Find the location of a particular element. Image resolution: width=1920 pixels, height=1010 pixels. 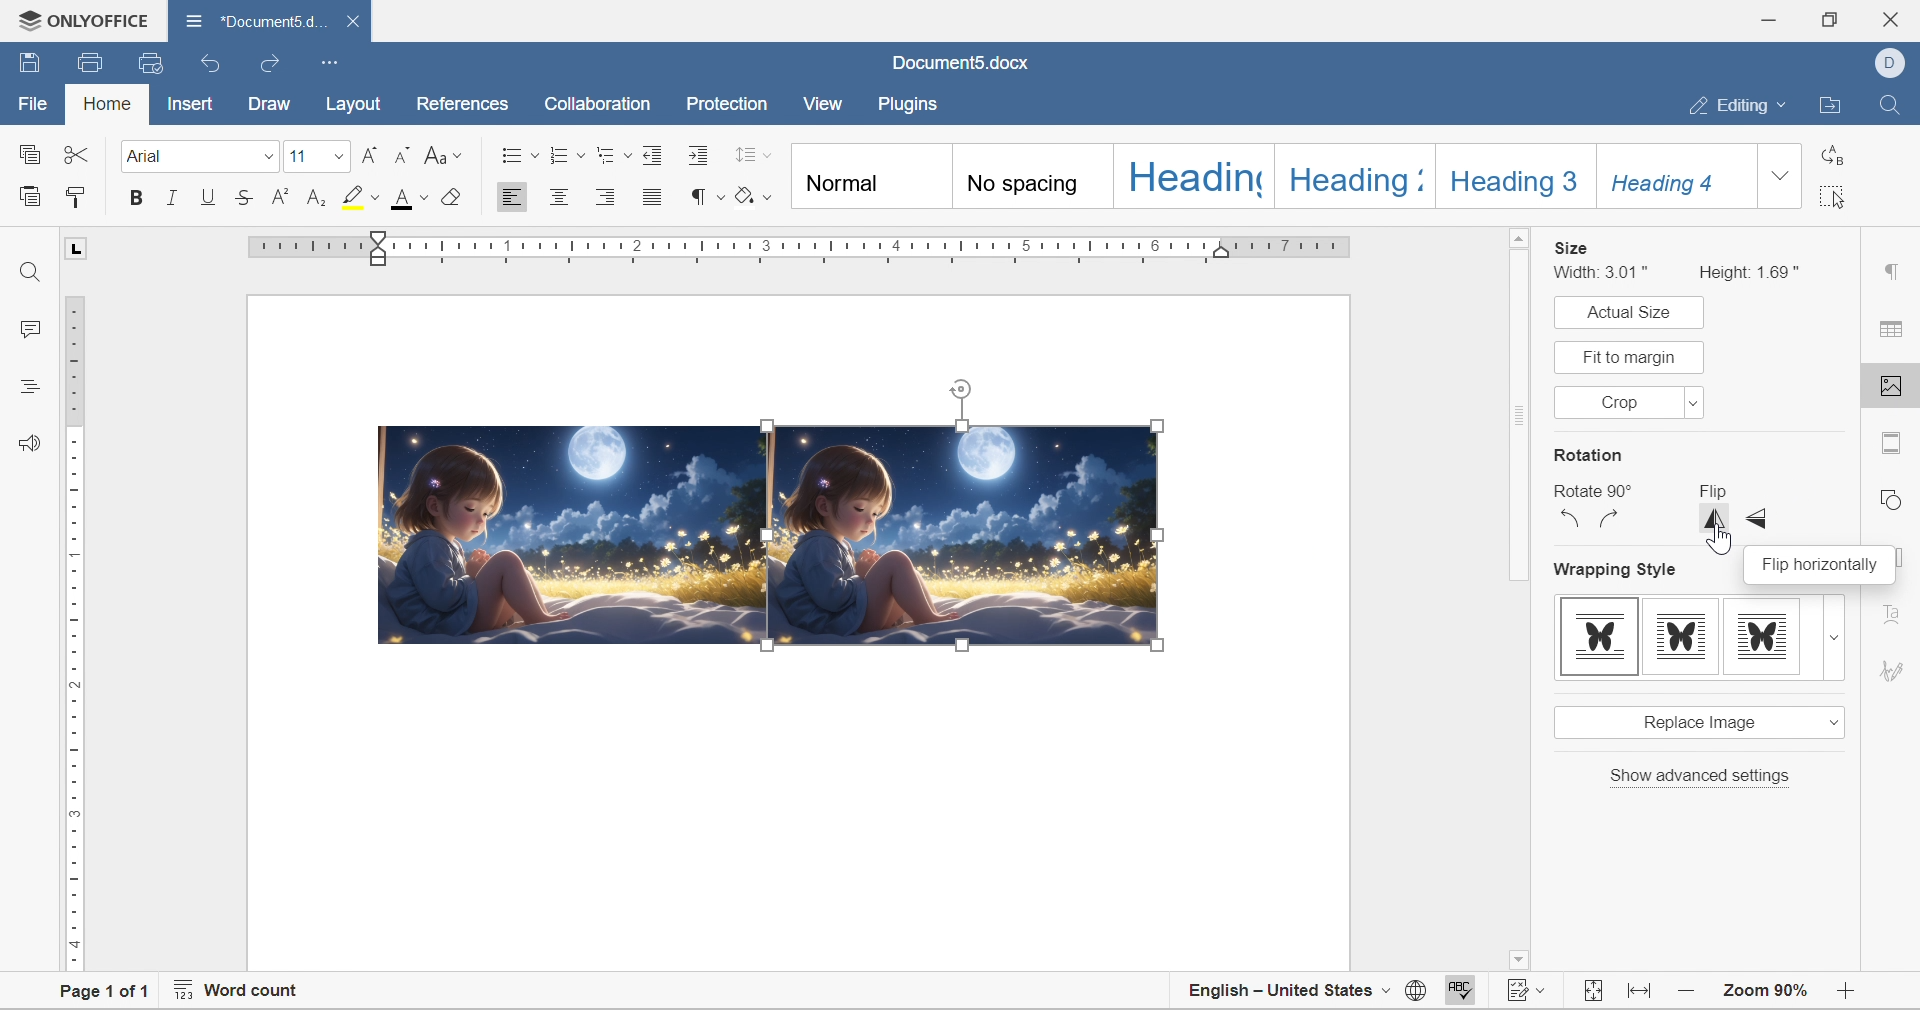

fit to margin is located at coordinates (1629, 356).